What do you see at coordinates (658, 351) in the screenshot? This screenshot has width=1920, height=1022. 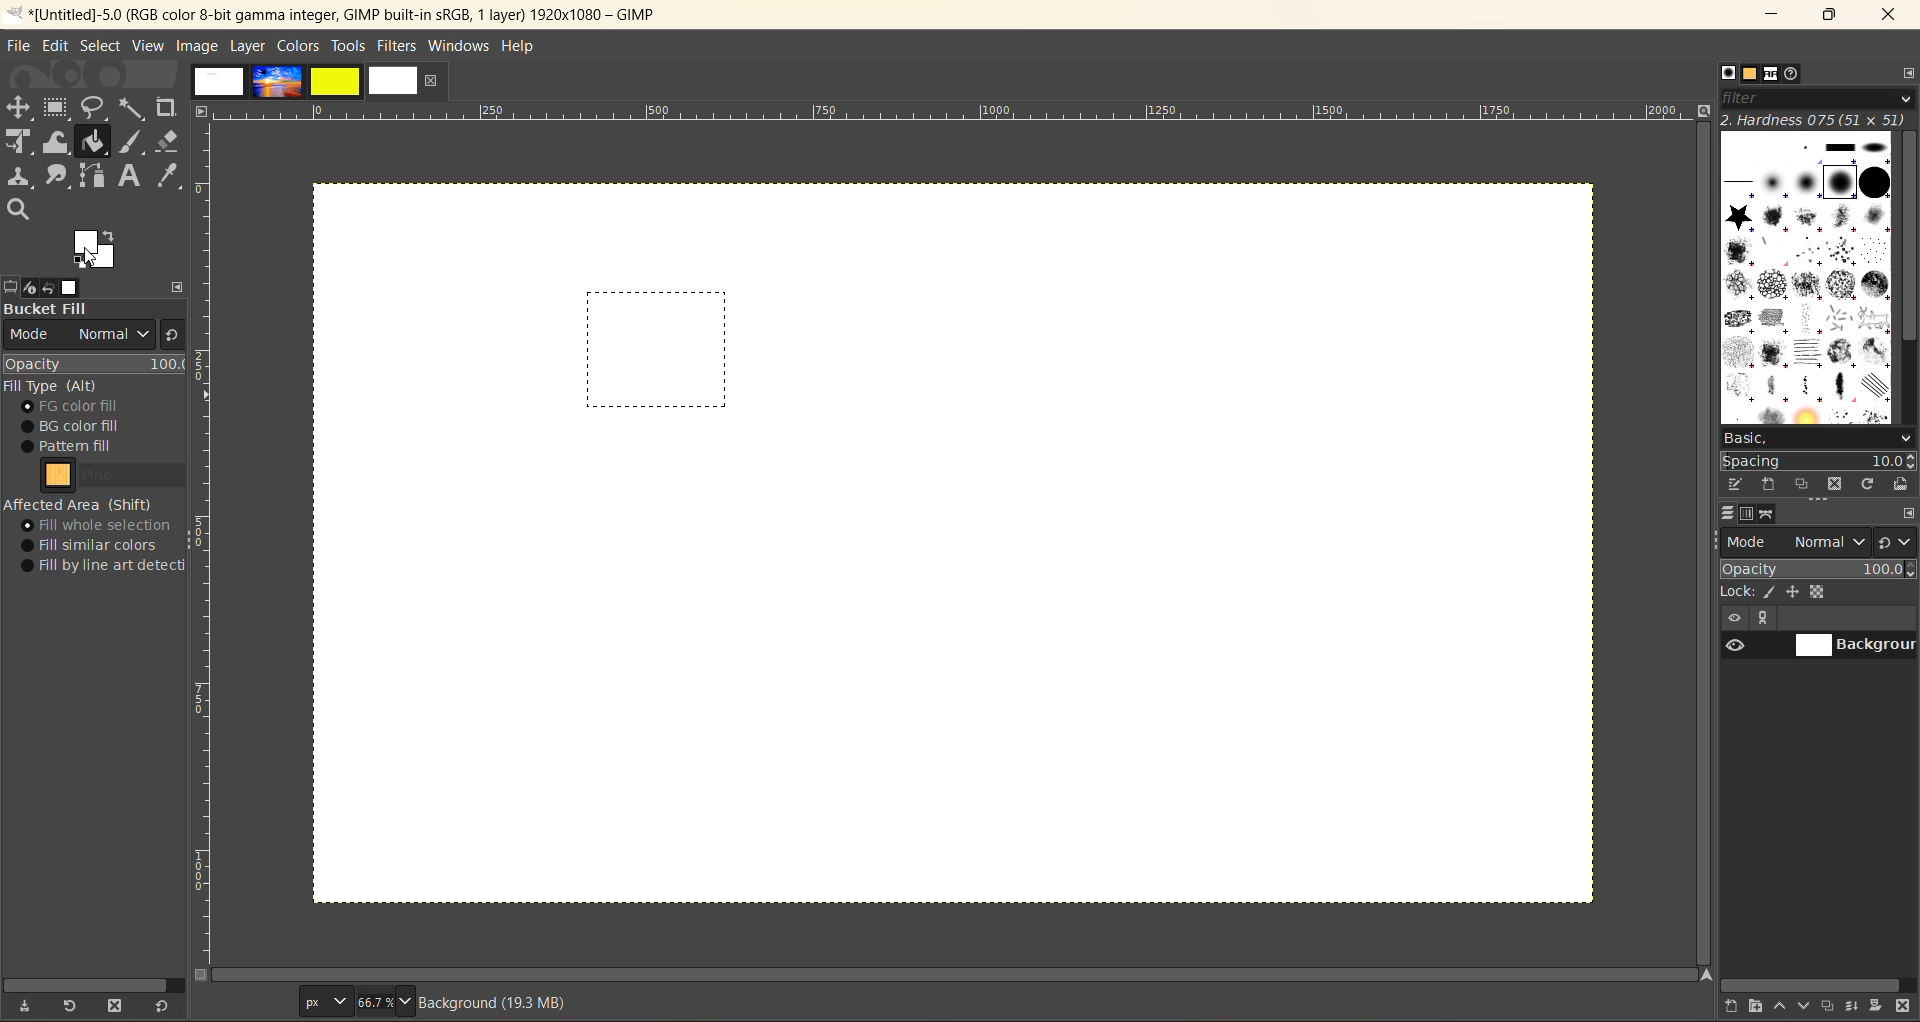 I see `shape created` at bounding box center [658, 351].